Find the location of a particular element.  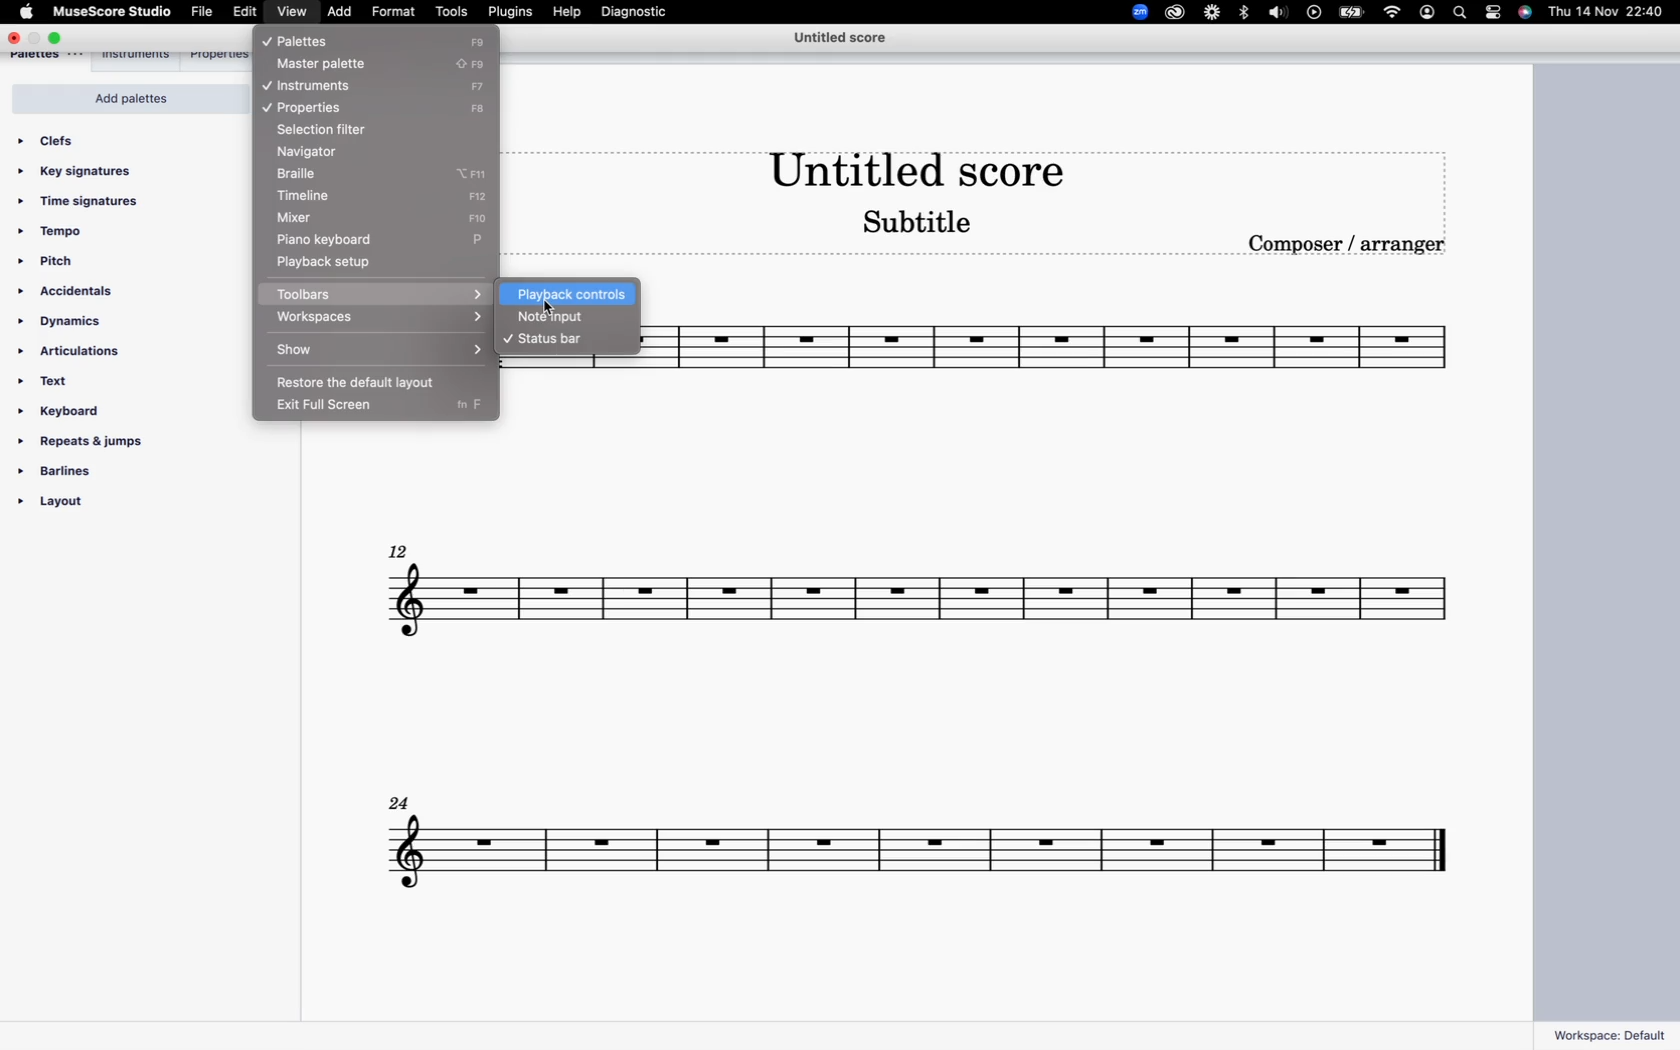

score title is located at coordinates (839, 40).